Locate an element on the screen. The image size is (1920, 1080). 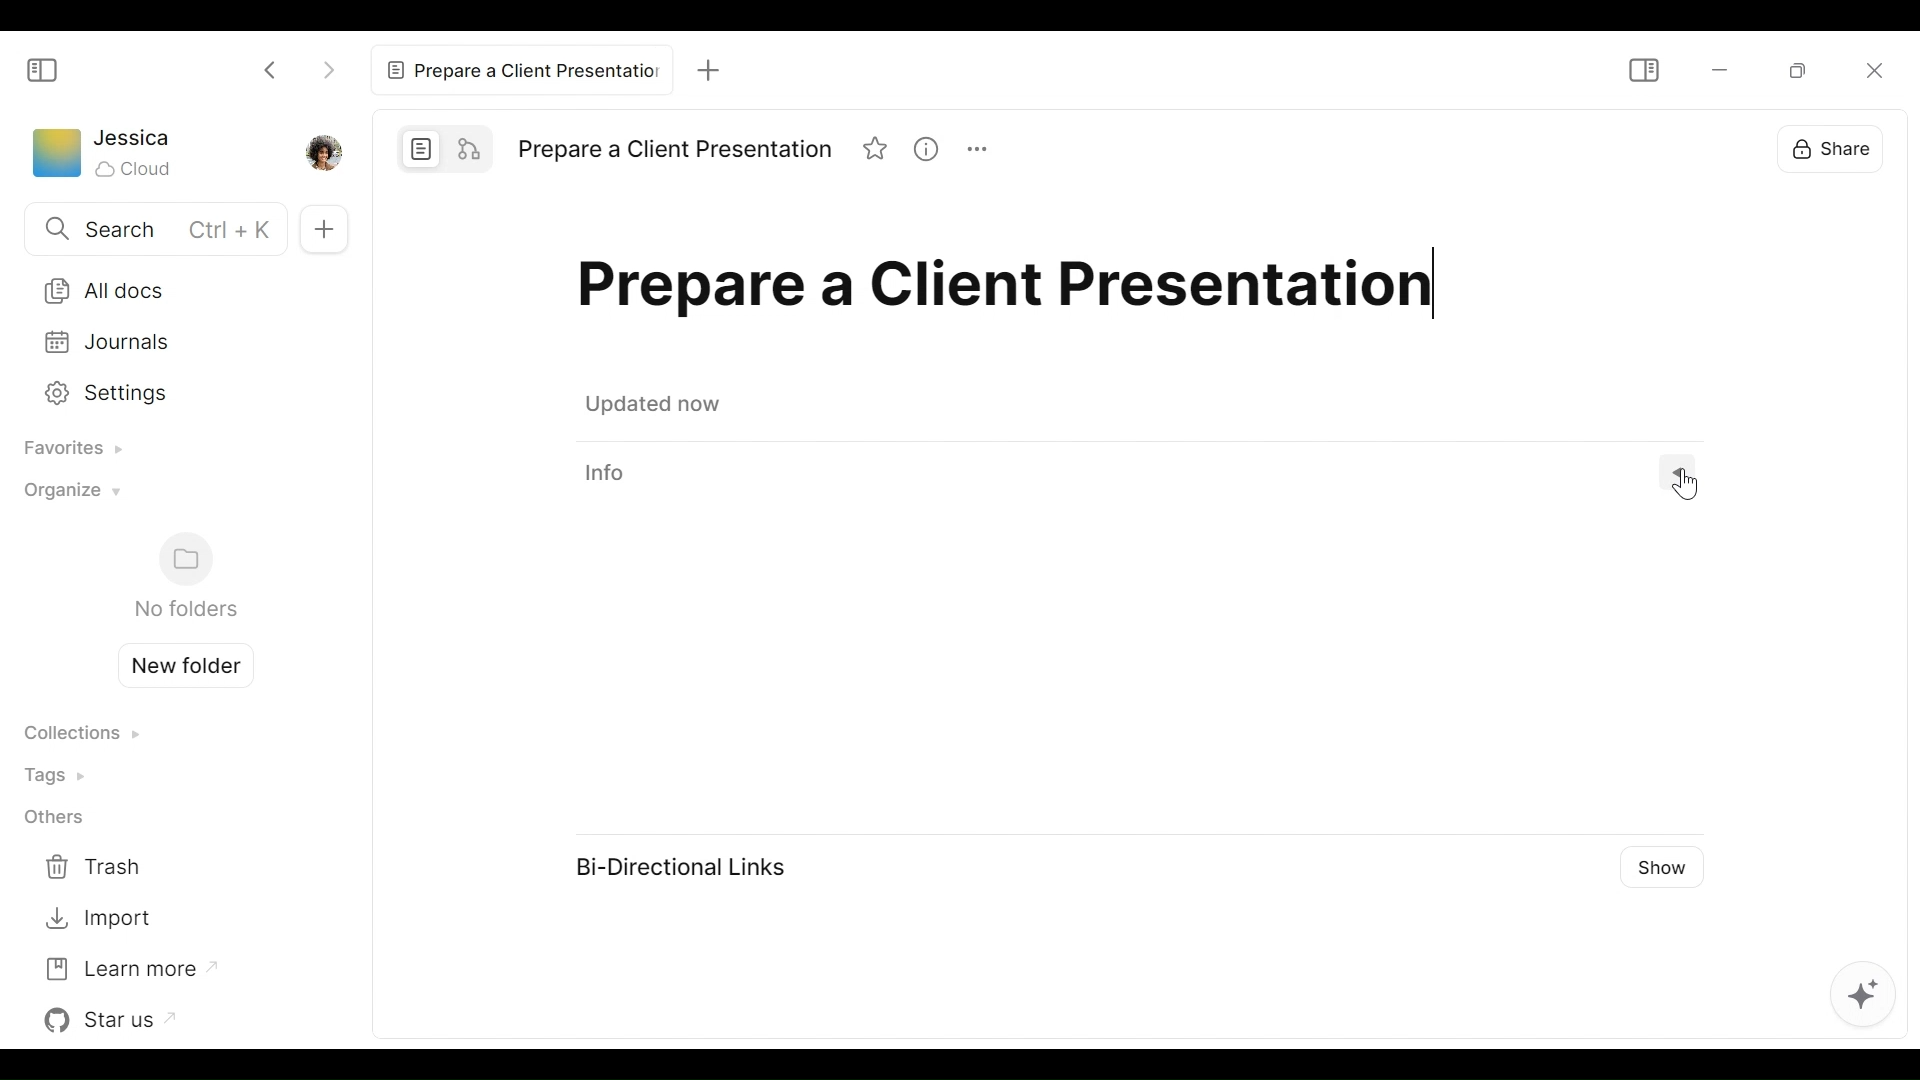
Current tab is located at coordinates (517, 68).